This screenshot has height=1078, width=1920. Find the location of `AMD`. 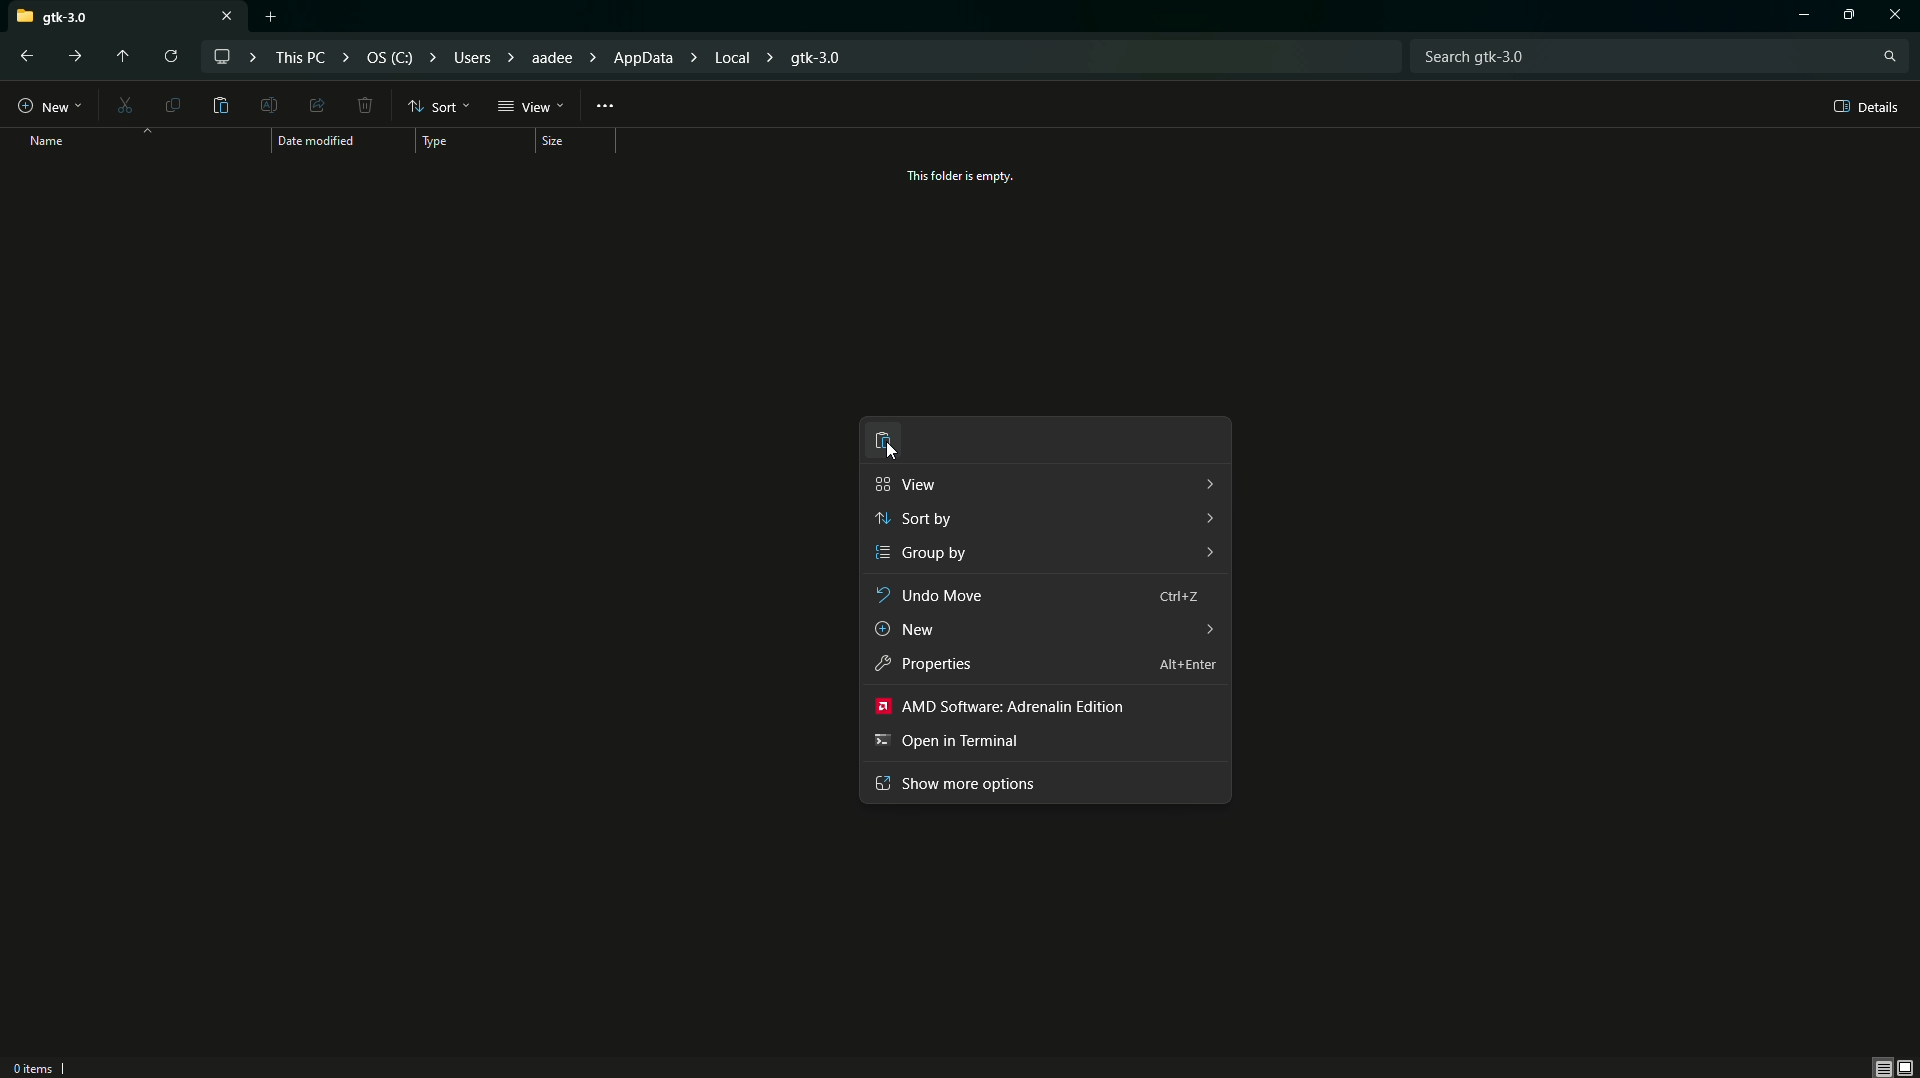

AMD is located at coordinates (1008, 706).